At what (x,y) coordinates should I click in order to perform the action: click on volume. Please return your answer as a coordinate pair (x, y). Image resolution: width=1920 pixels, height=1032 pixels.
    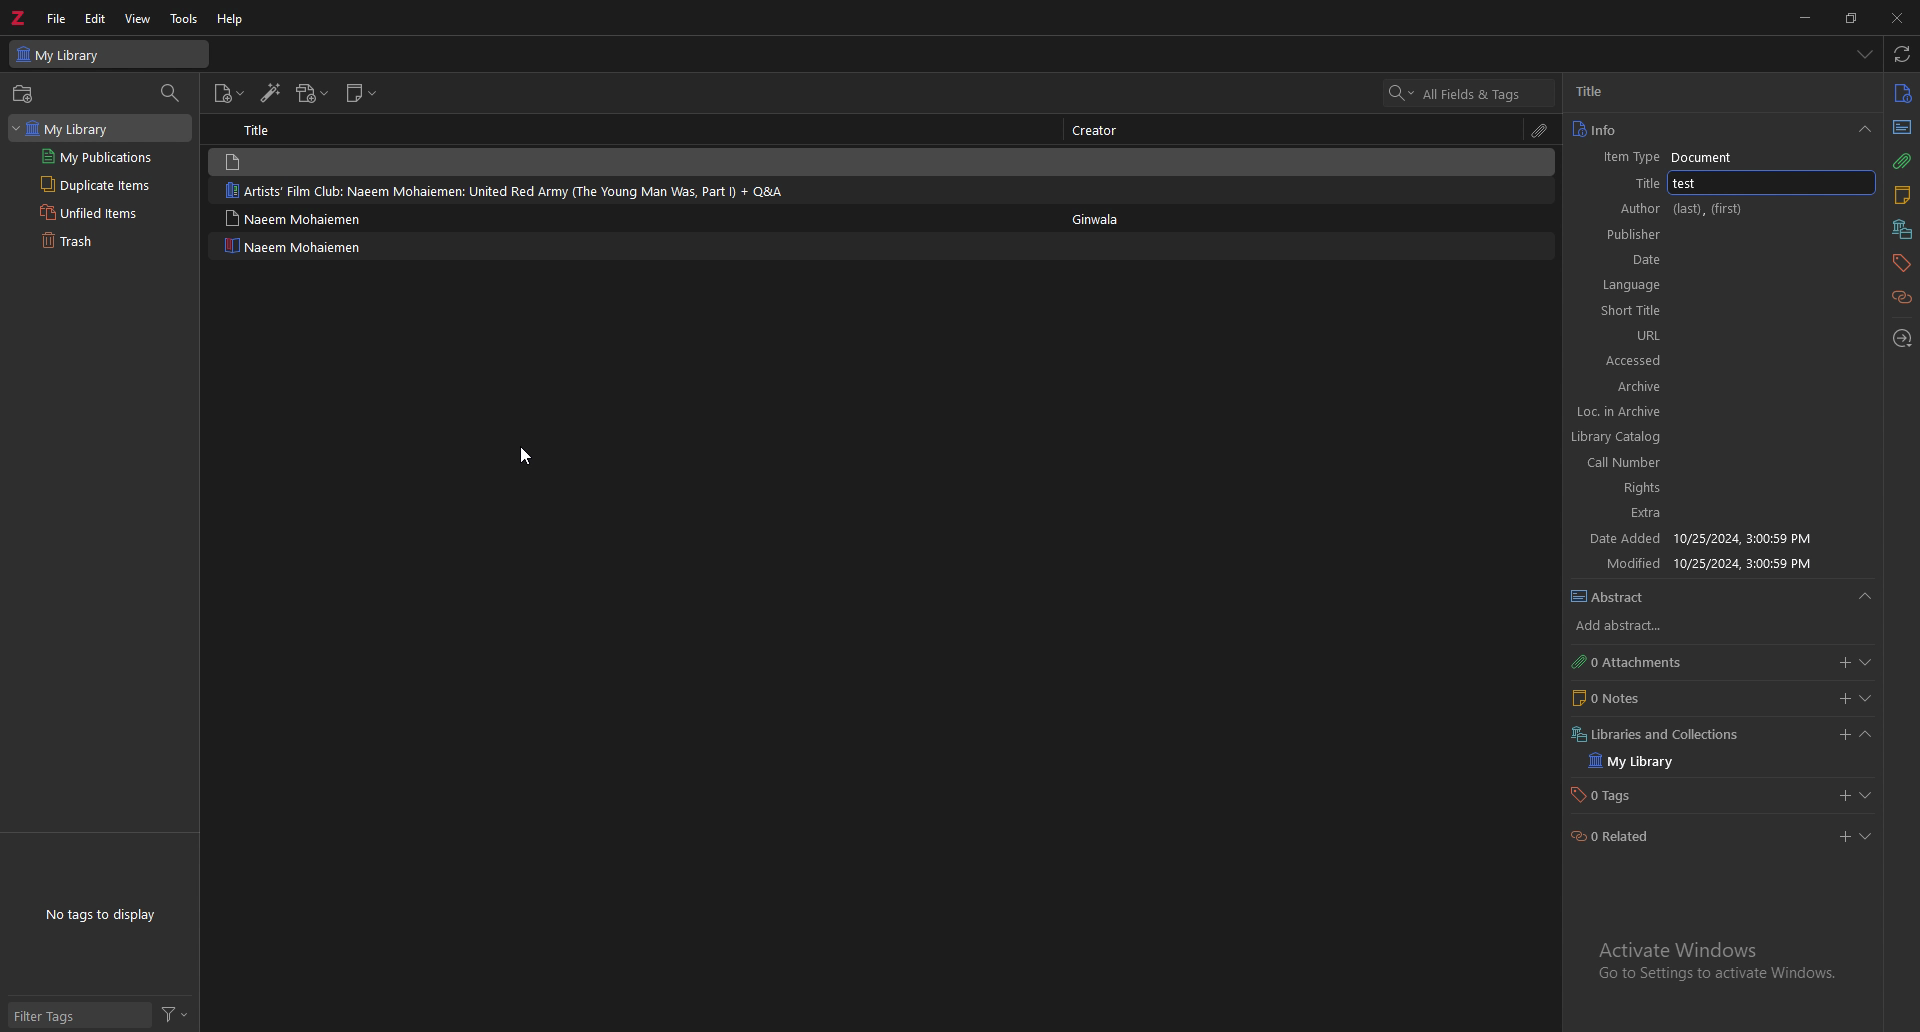
    Looking at the image, I should click on (1624, 311).